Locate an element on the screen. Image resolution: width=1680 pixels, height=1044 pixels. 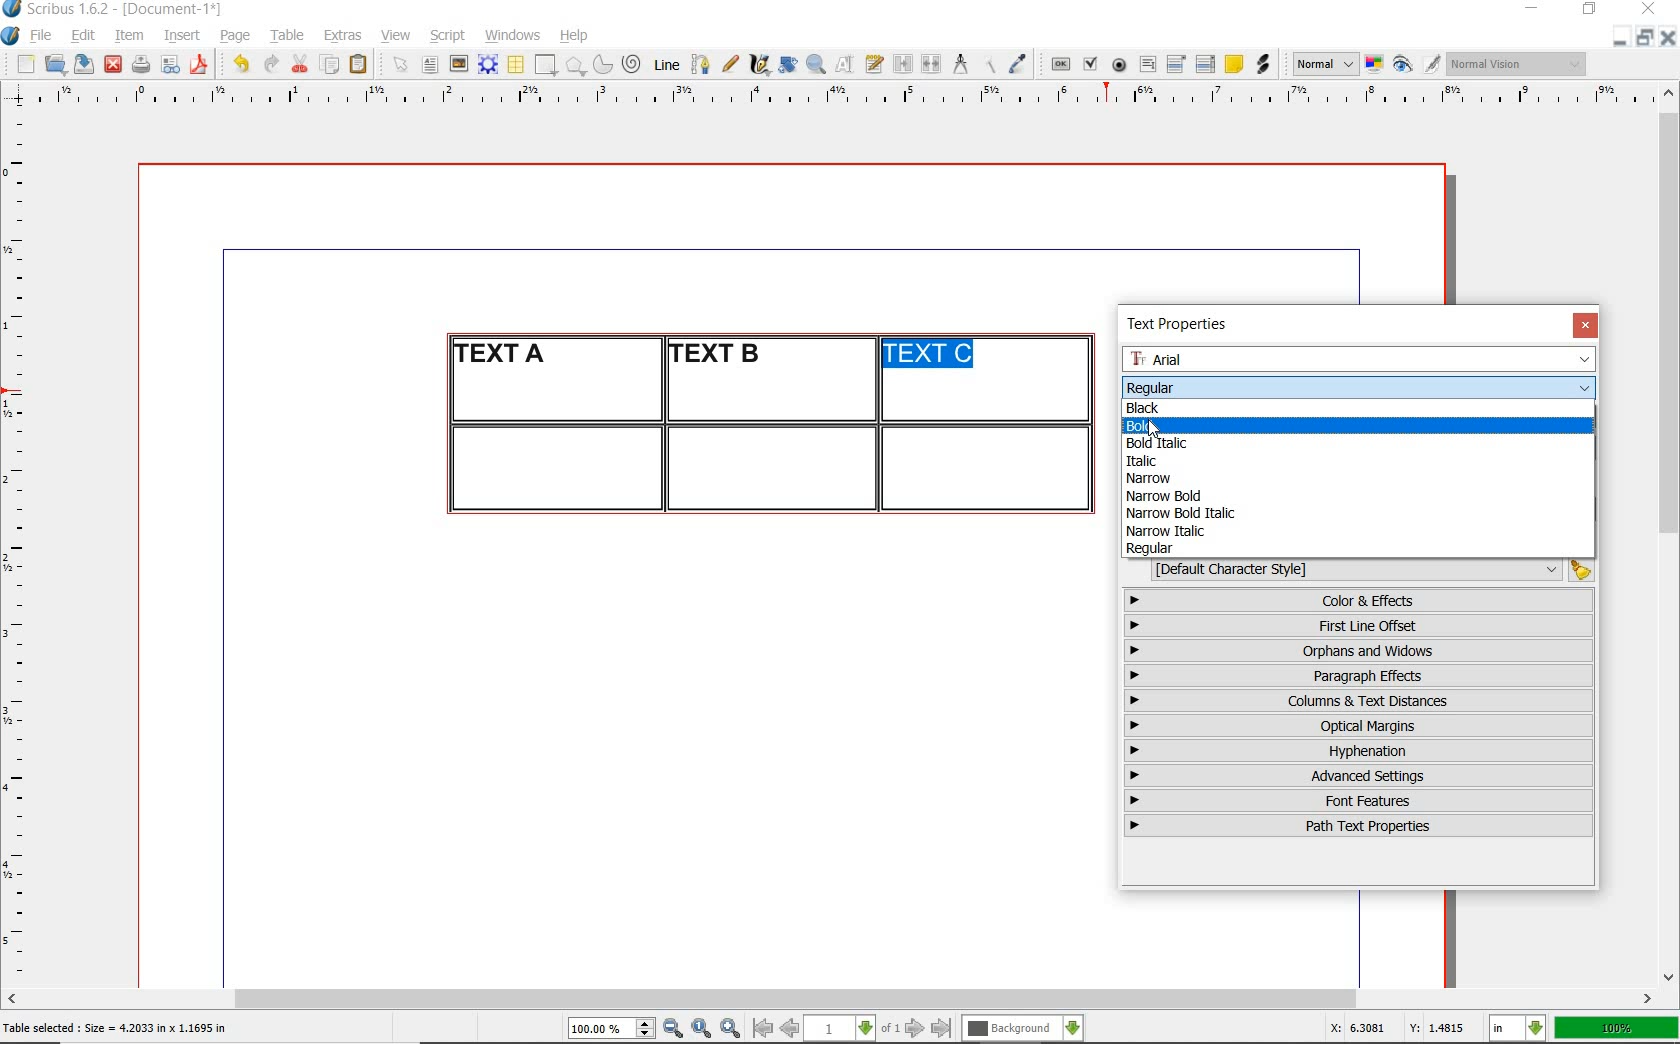
save is located at coordinates (81, 64).